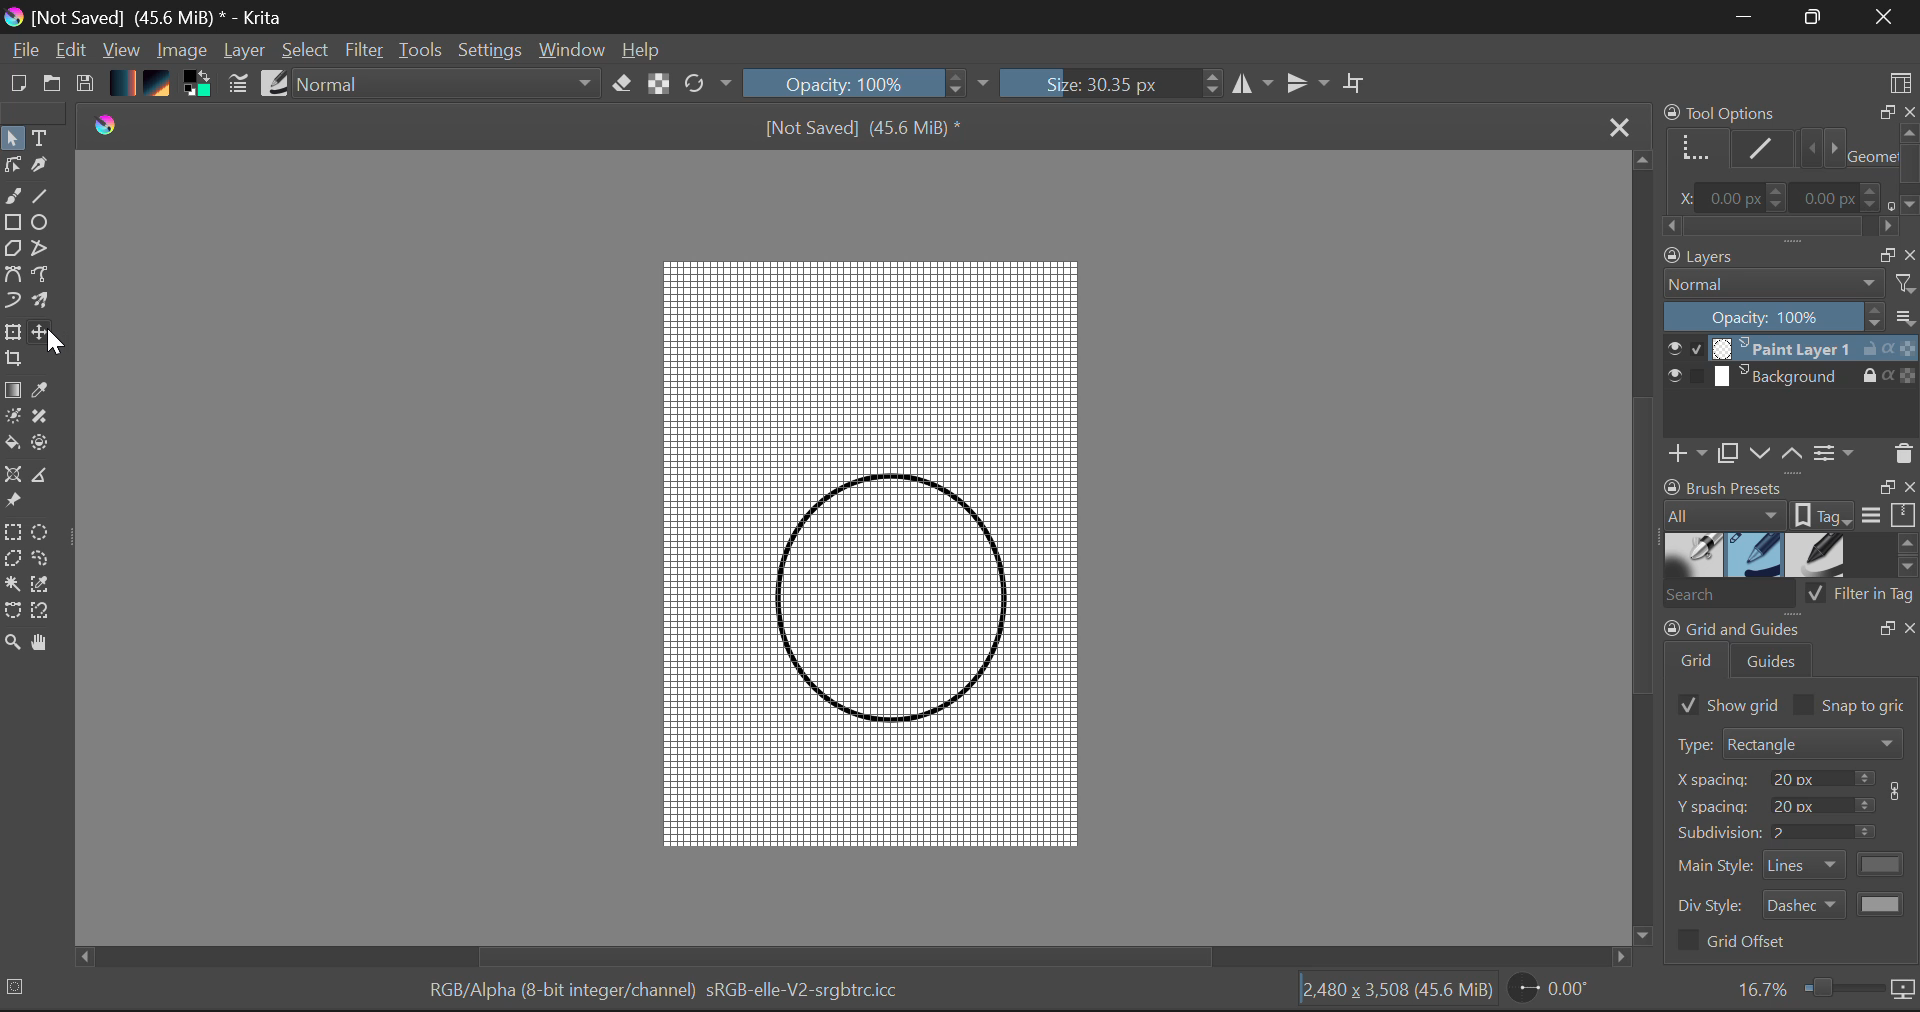 The image size is (1920, 1012). I want to click on Dynamic Paintbrush, so click(12, 302).